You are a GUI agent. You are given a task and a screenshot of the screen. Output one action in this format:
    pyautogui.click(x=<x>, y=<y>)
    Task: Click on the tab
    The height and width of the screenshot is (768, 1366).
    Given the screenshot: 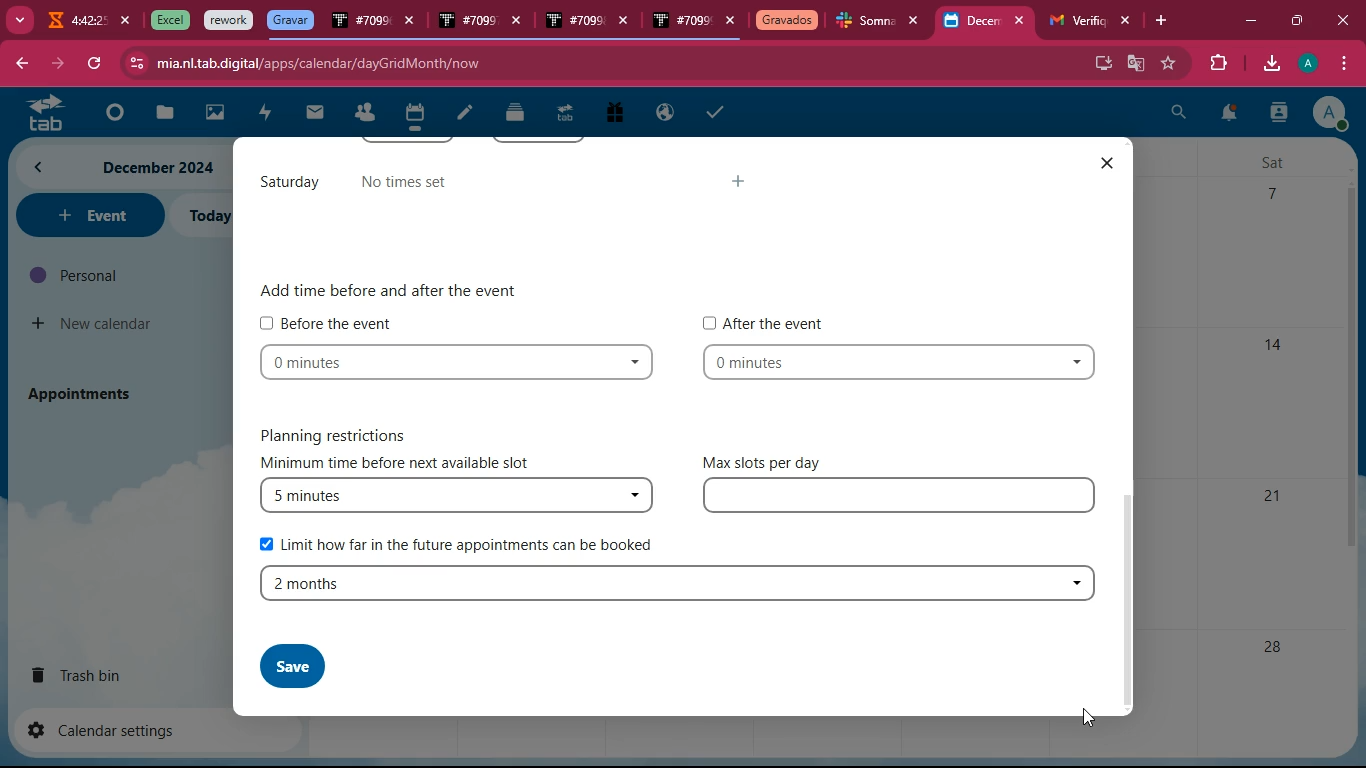 What is the action you would take?
    pyautogui.click(x=360, y=24)
    